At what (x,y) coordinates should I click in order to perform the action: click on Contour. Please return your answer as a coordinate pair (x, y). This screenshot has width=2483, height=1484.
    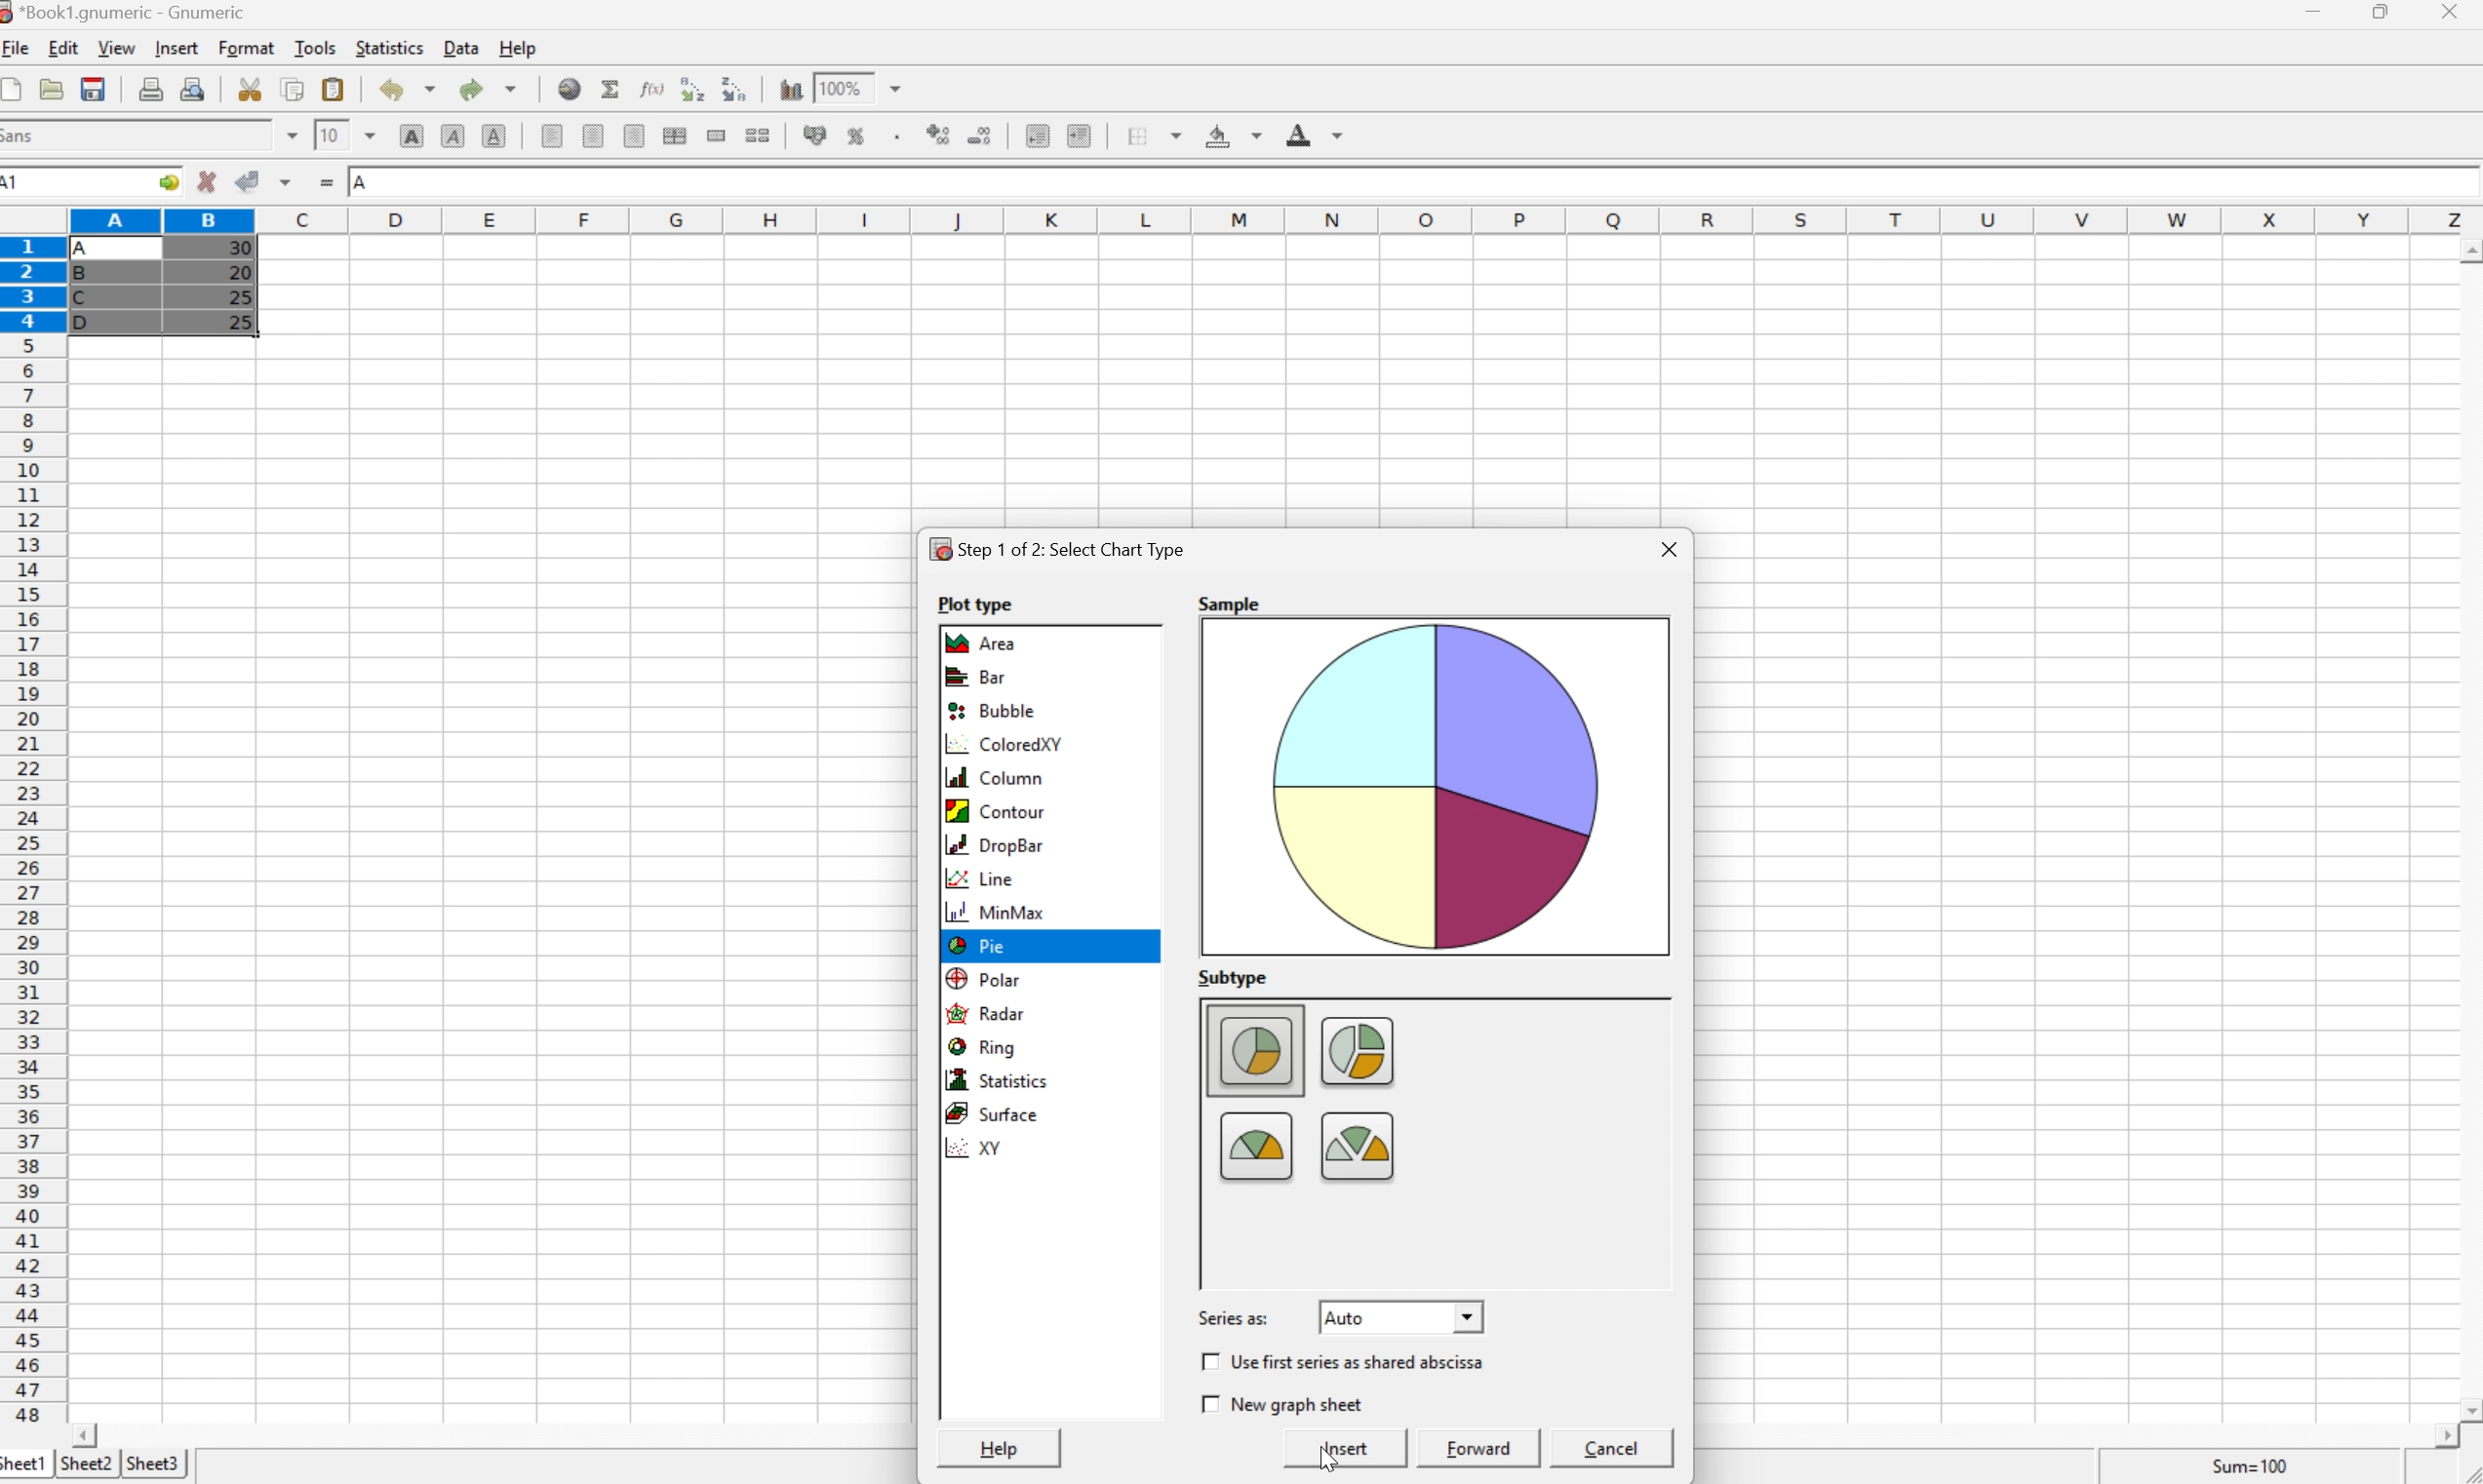
    Looking at the image, I should click on (993, 812).